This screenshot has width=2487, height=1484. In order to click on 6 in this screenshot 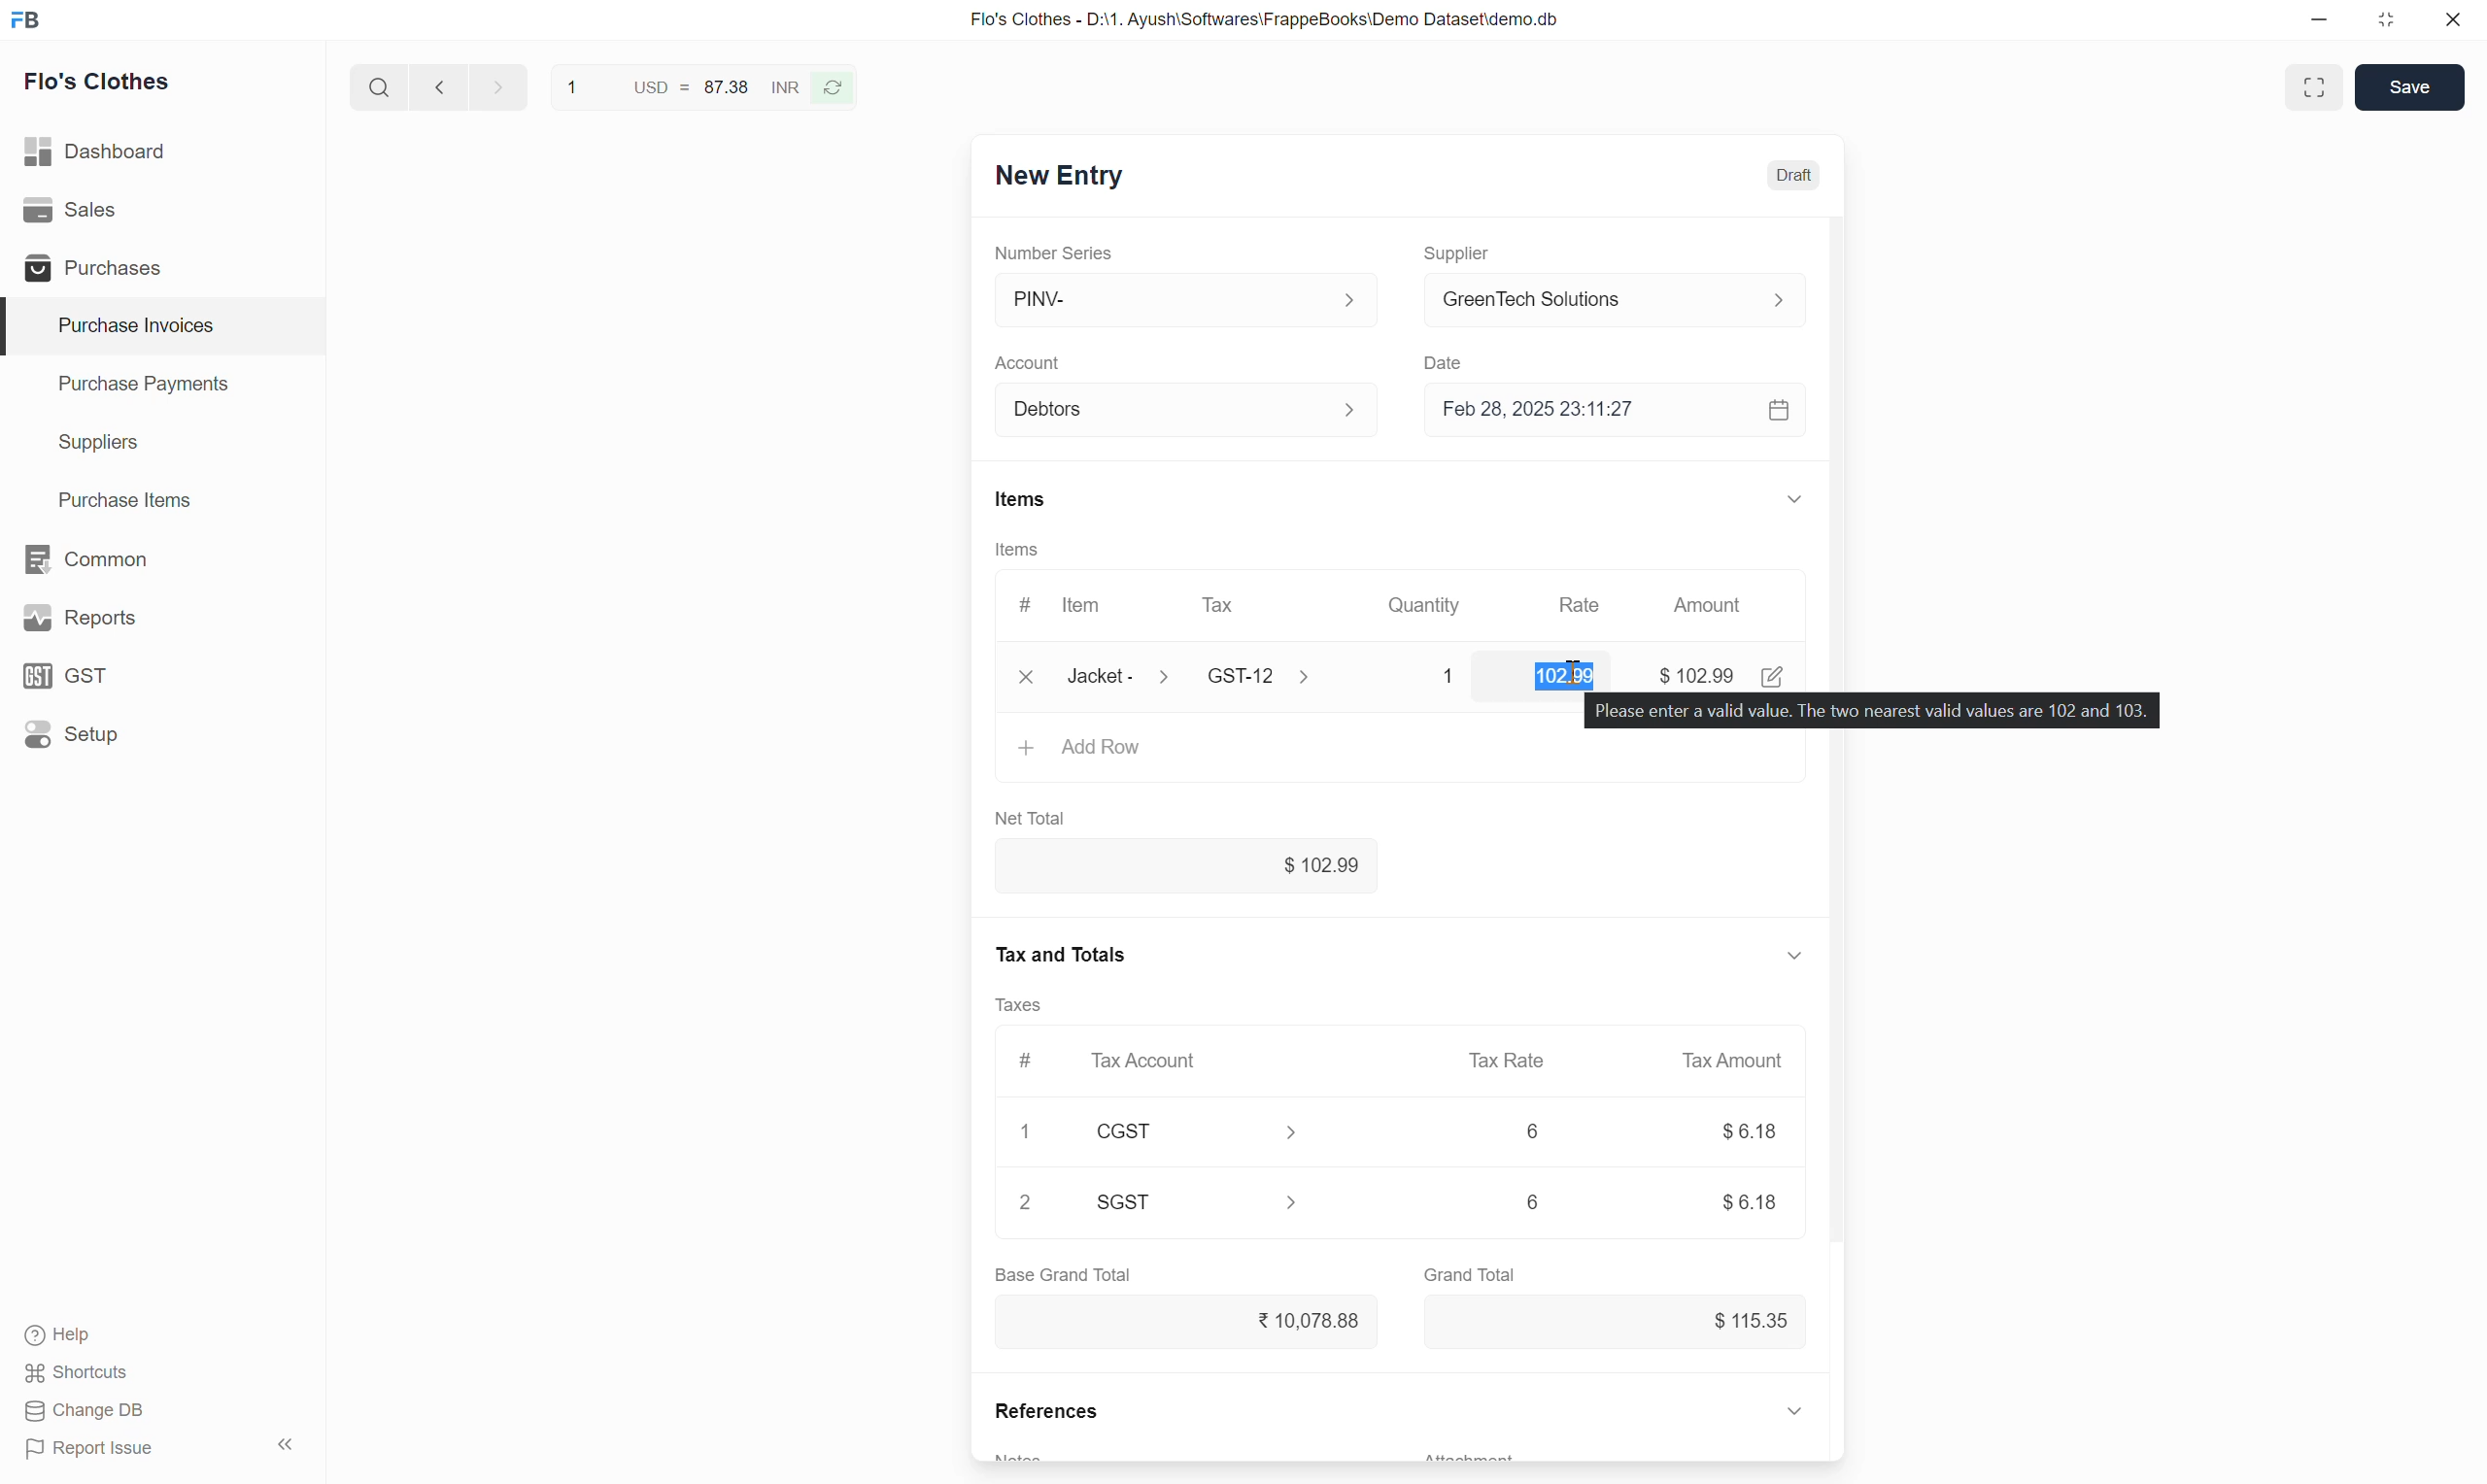, I will do `click(1533, 1201)`.